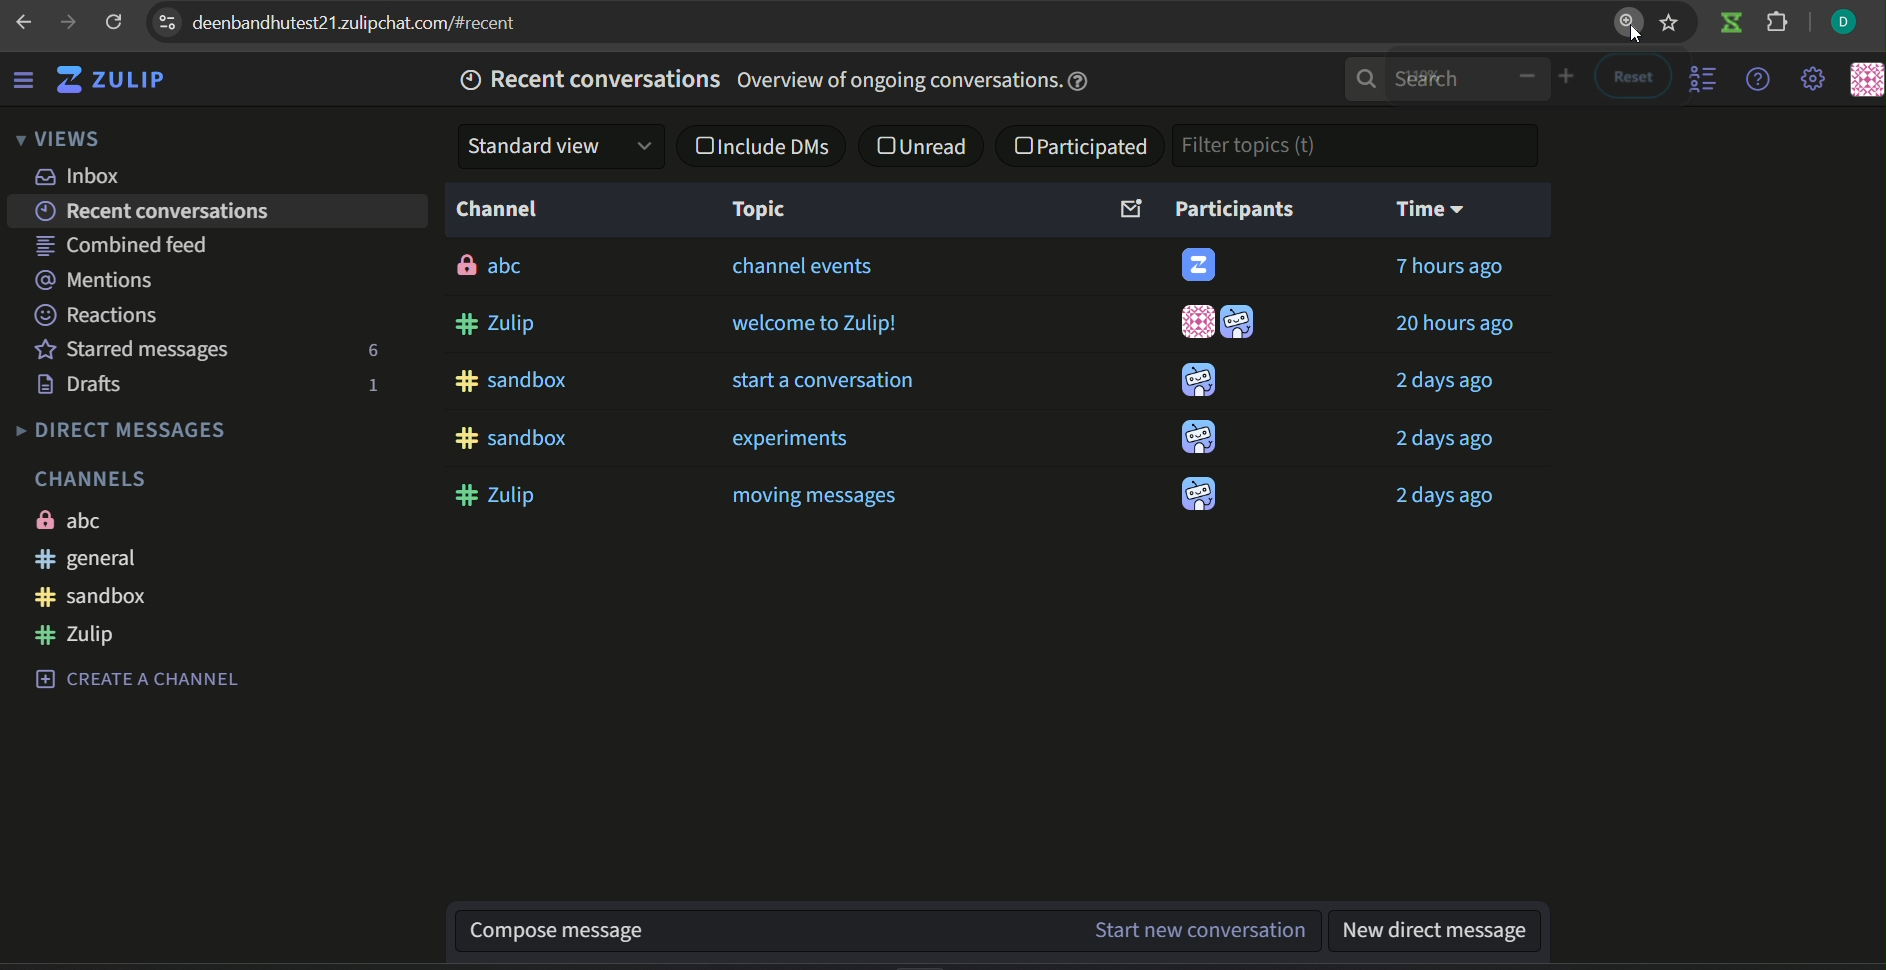 This screenshot has height=970, width=1886. I want to click on previous page, so click(26, 22).